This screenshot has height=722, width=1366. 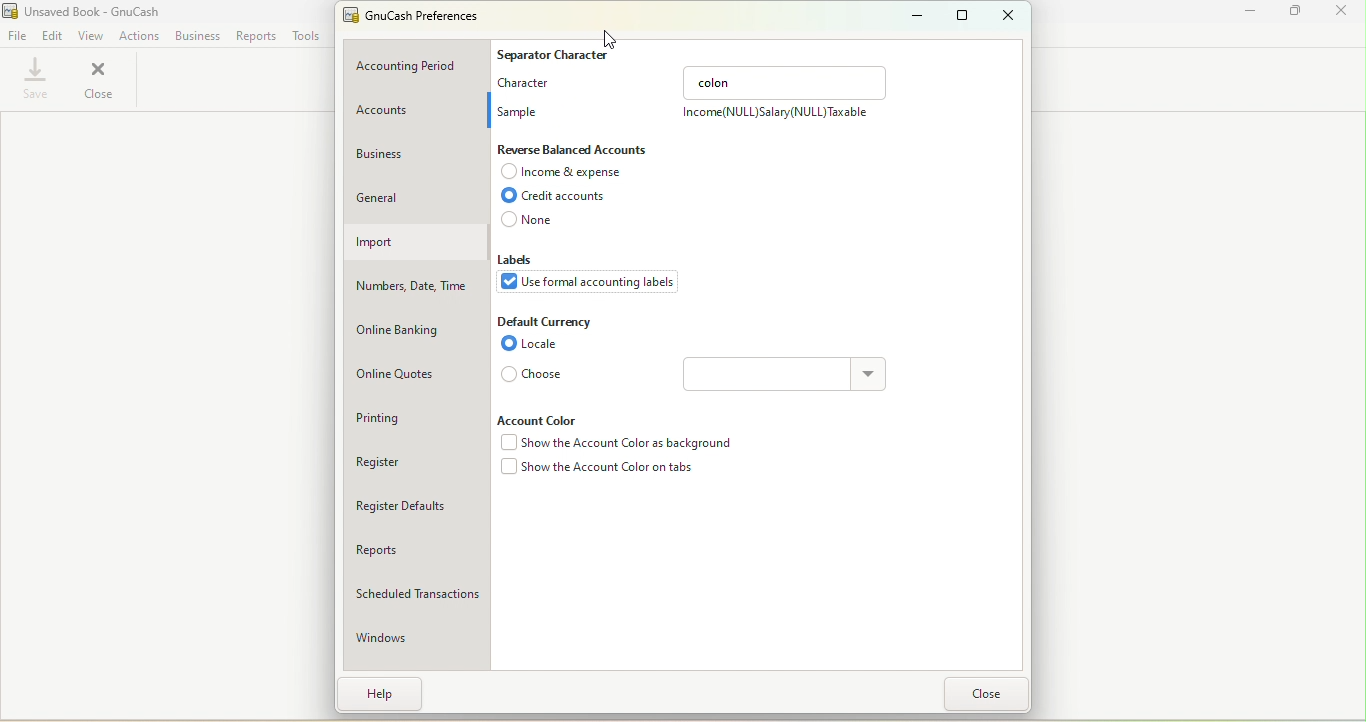 What do you see at coordinates (870, 376) in the screenshot?
I see `Drop down` at bounding box center [870, 376].